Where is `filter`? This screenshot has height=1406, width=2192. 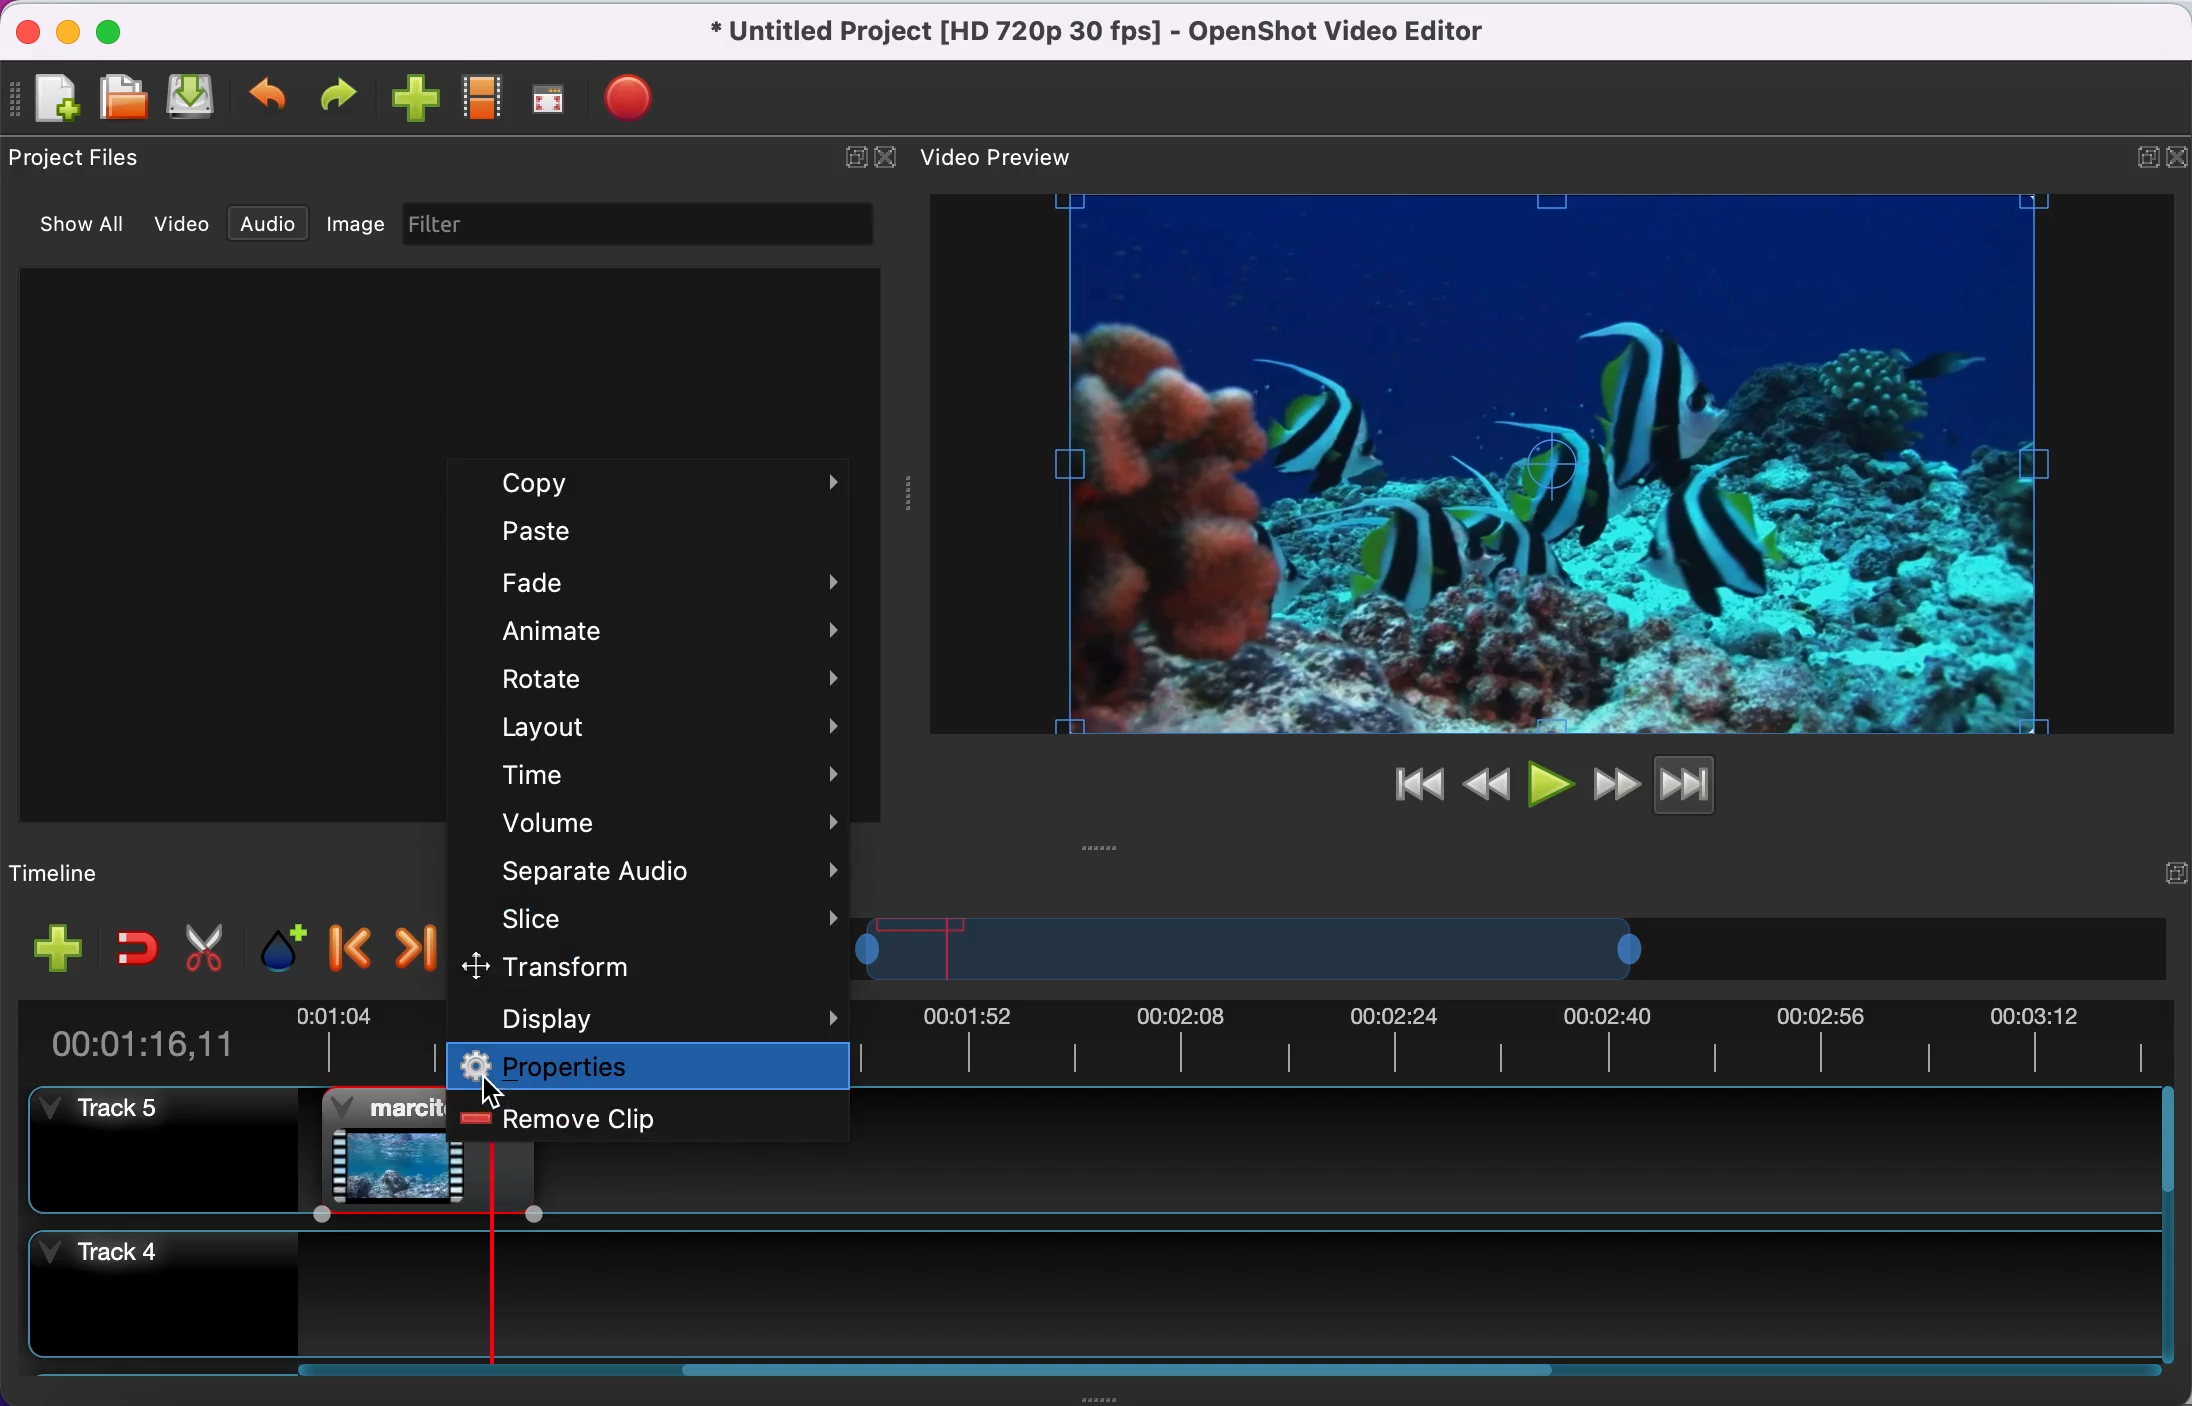
filter is located at coordinates (666, 223).